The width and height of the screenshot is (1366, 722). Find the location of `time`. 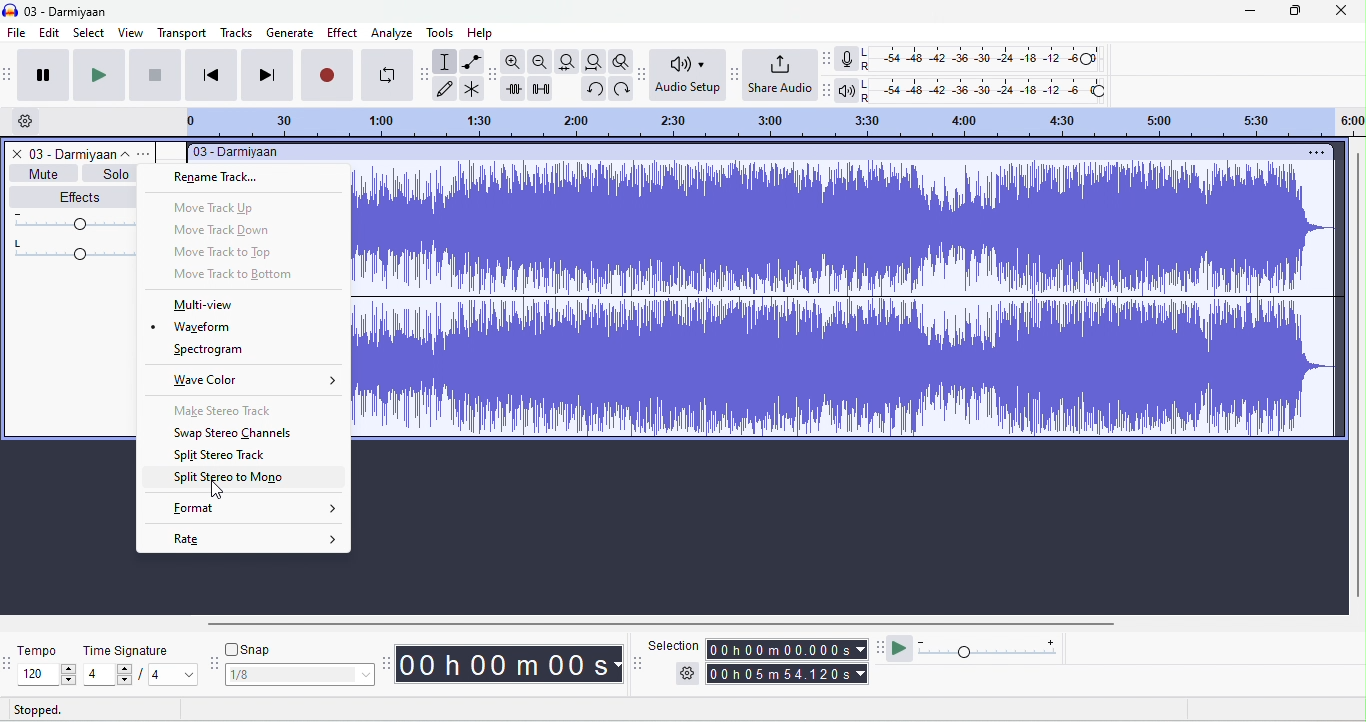

time is located at coordinates (511, 665).